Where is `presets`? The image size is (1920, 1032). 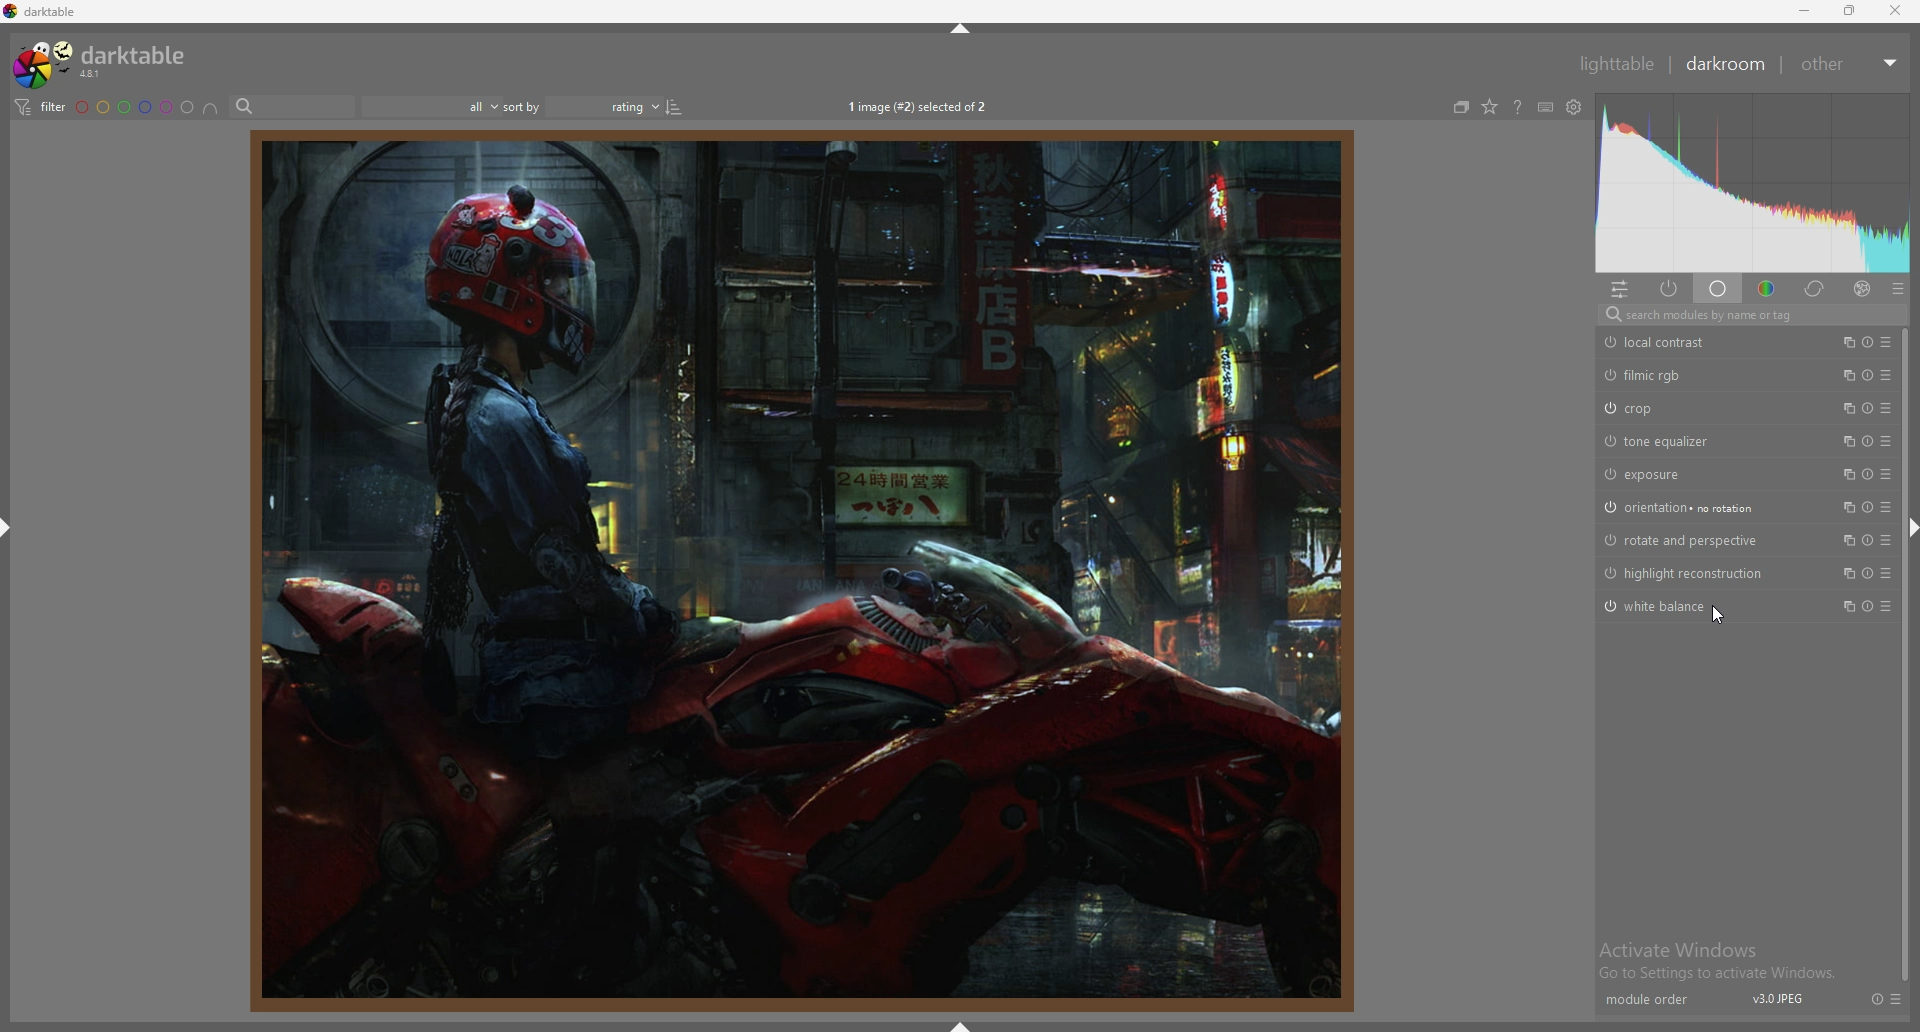 presets is located at coordinates (1898, 1004).